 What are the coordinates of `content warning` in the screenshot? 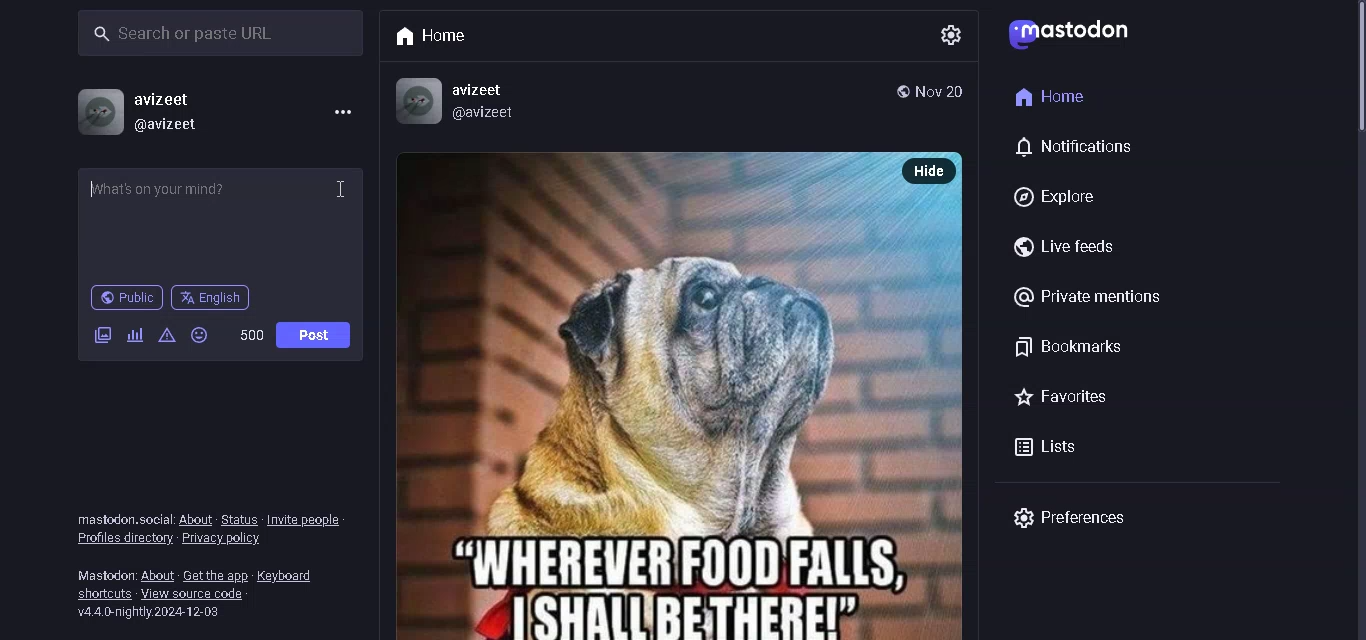 It's located at (168, 337).